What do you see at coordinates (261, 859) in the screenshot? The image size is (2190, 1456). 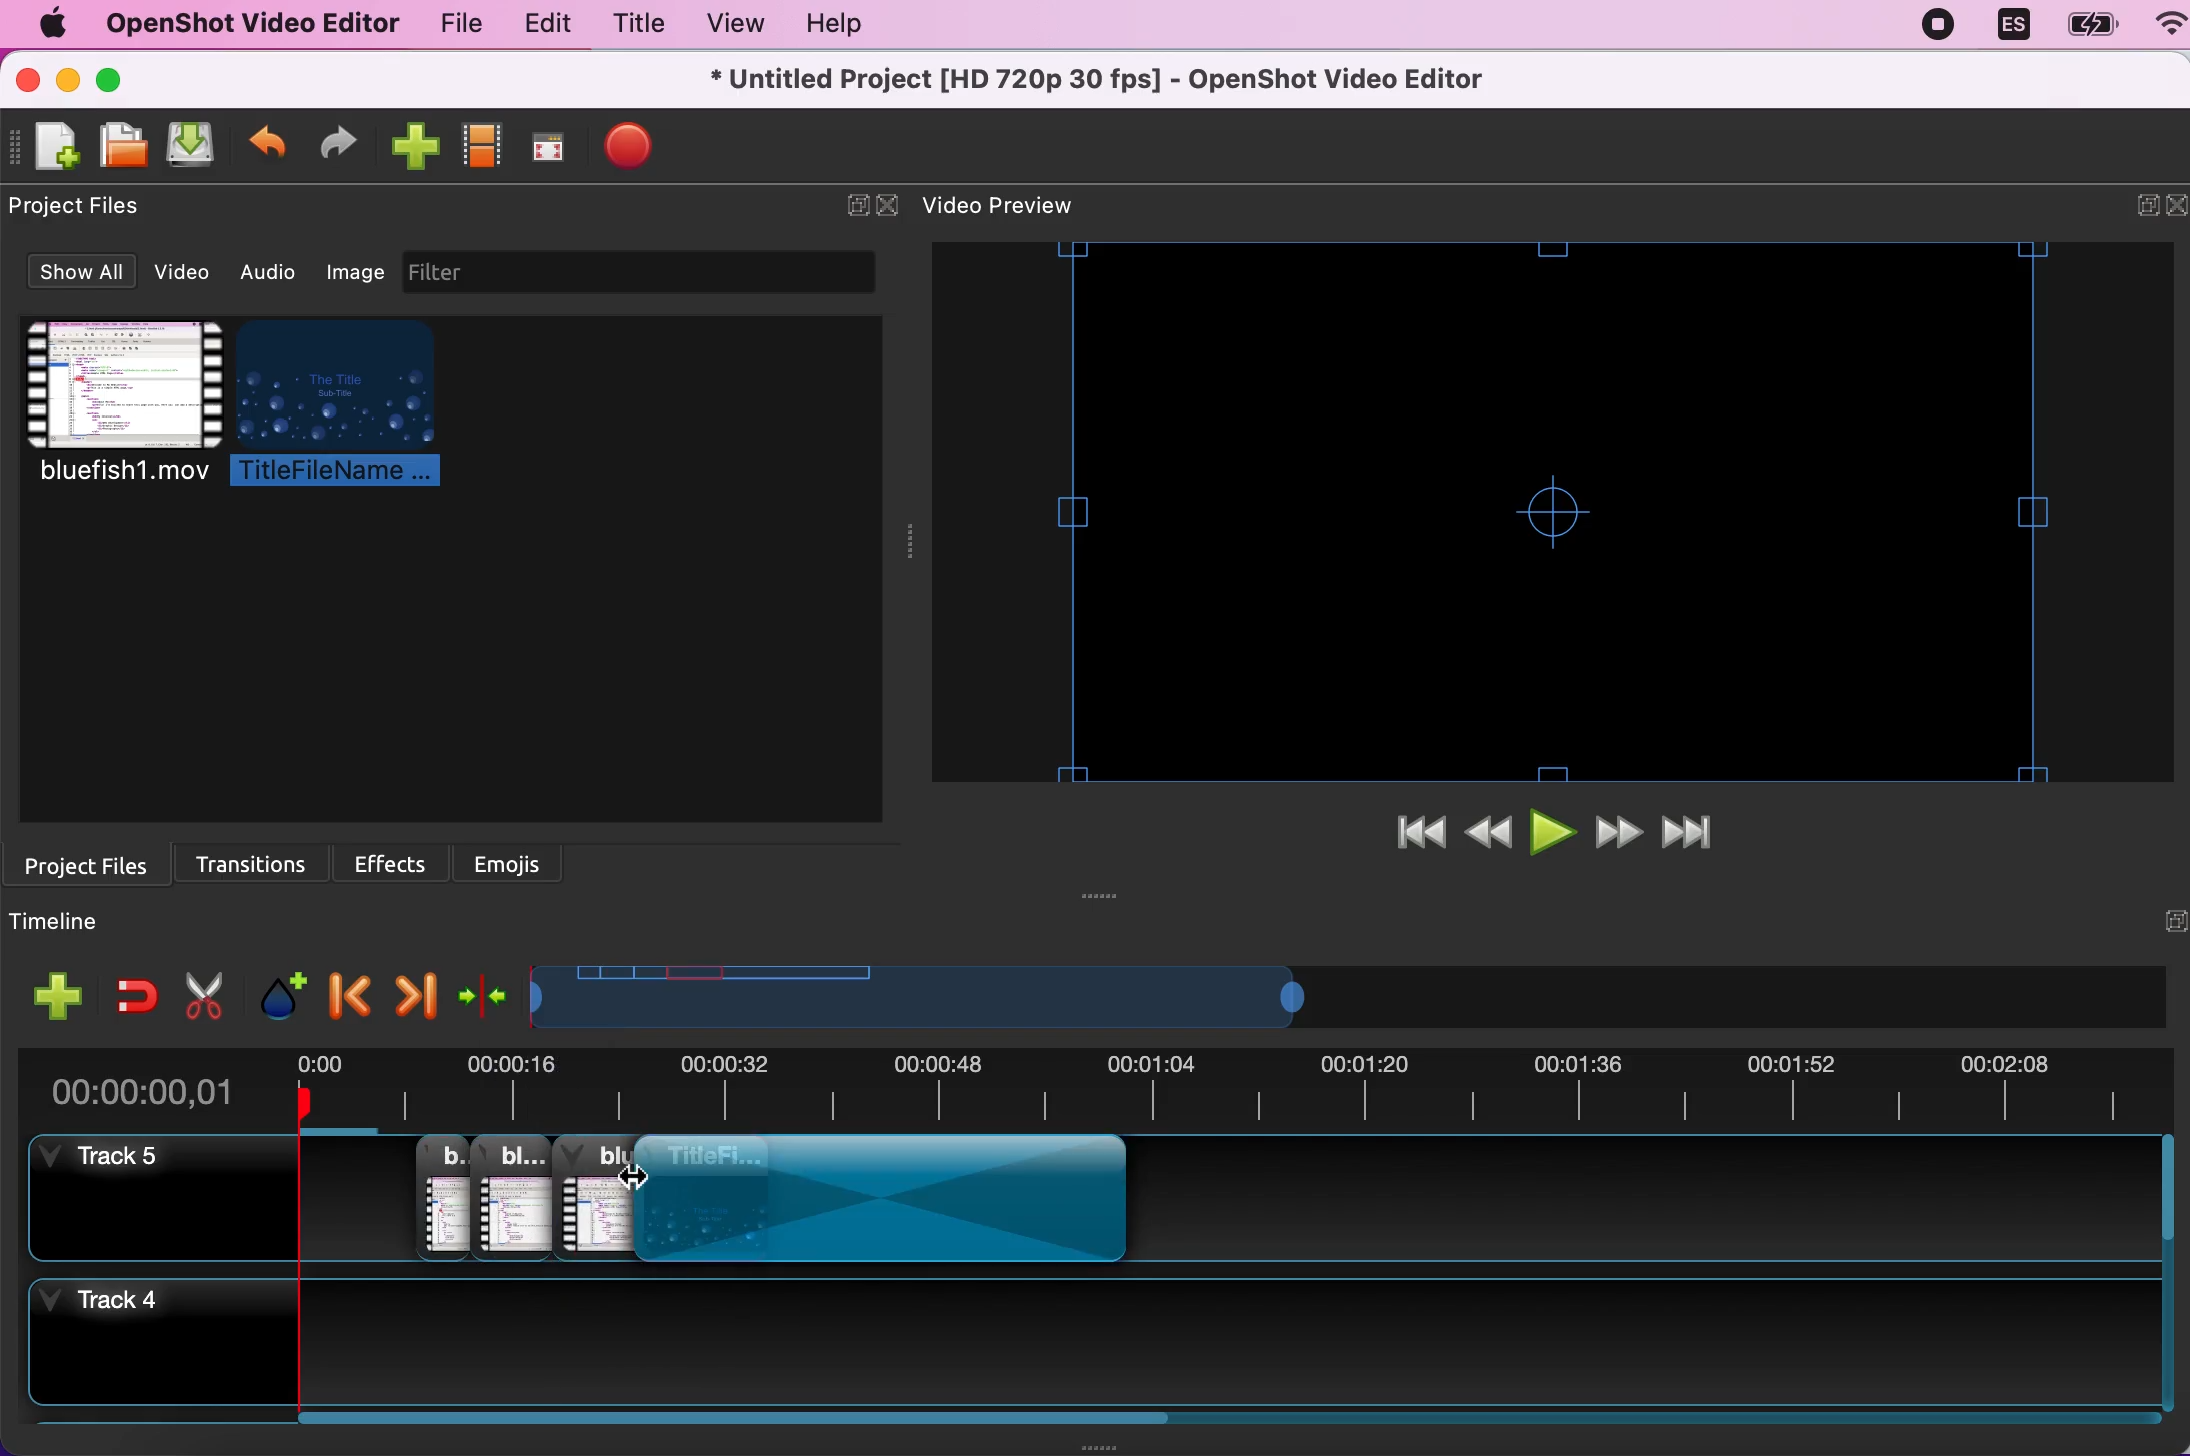 I see `transitions` at bounding box center [261, 859].